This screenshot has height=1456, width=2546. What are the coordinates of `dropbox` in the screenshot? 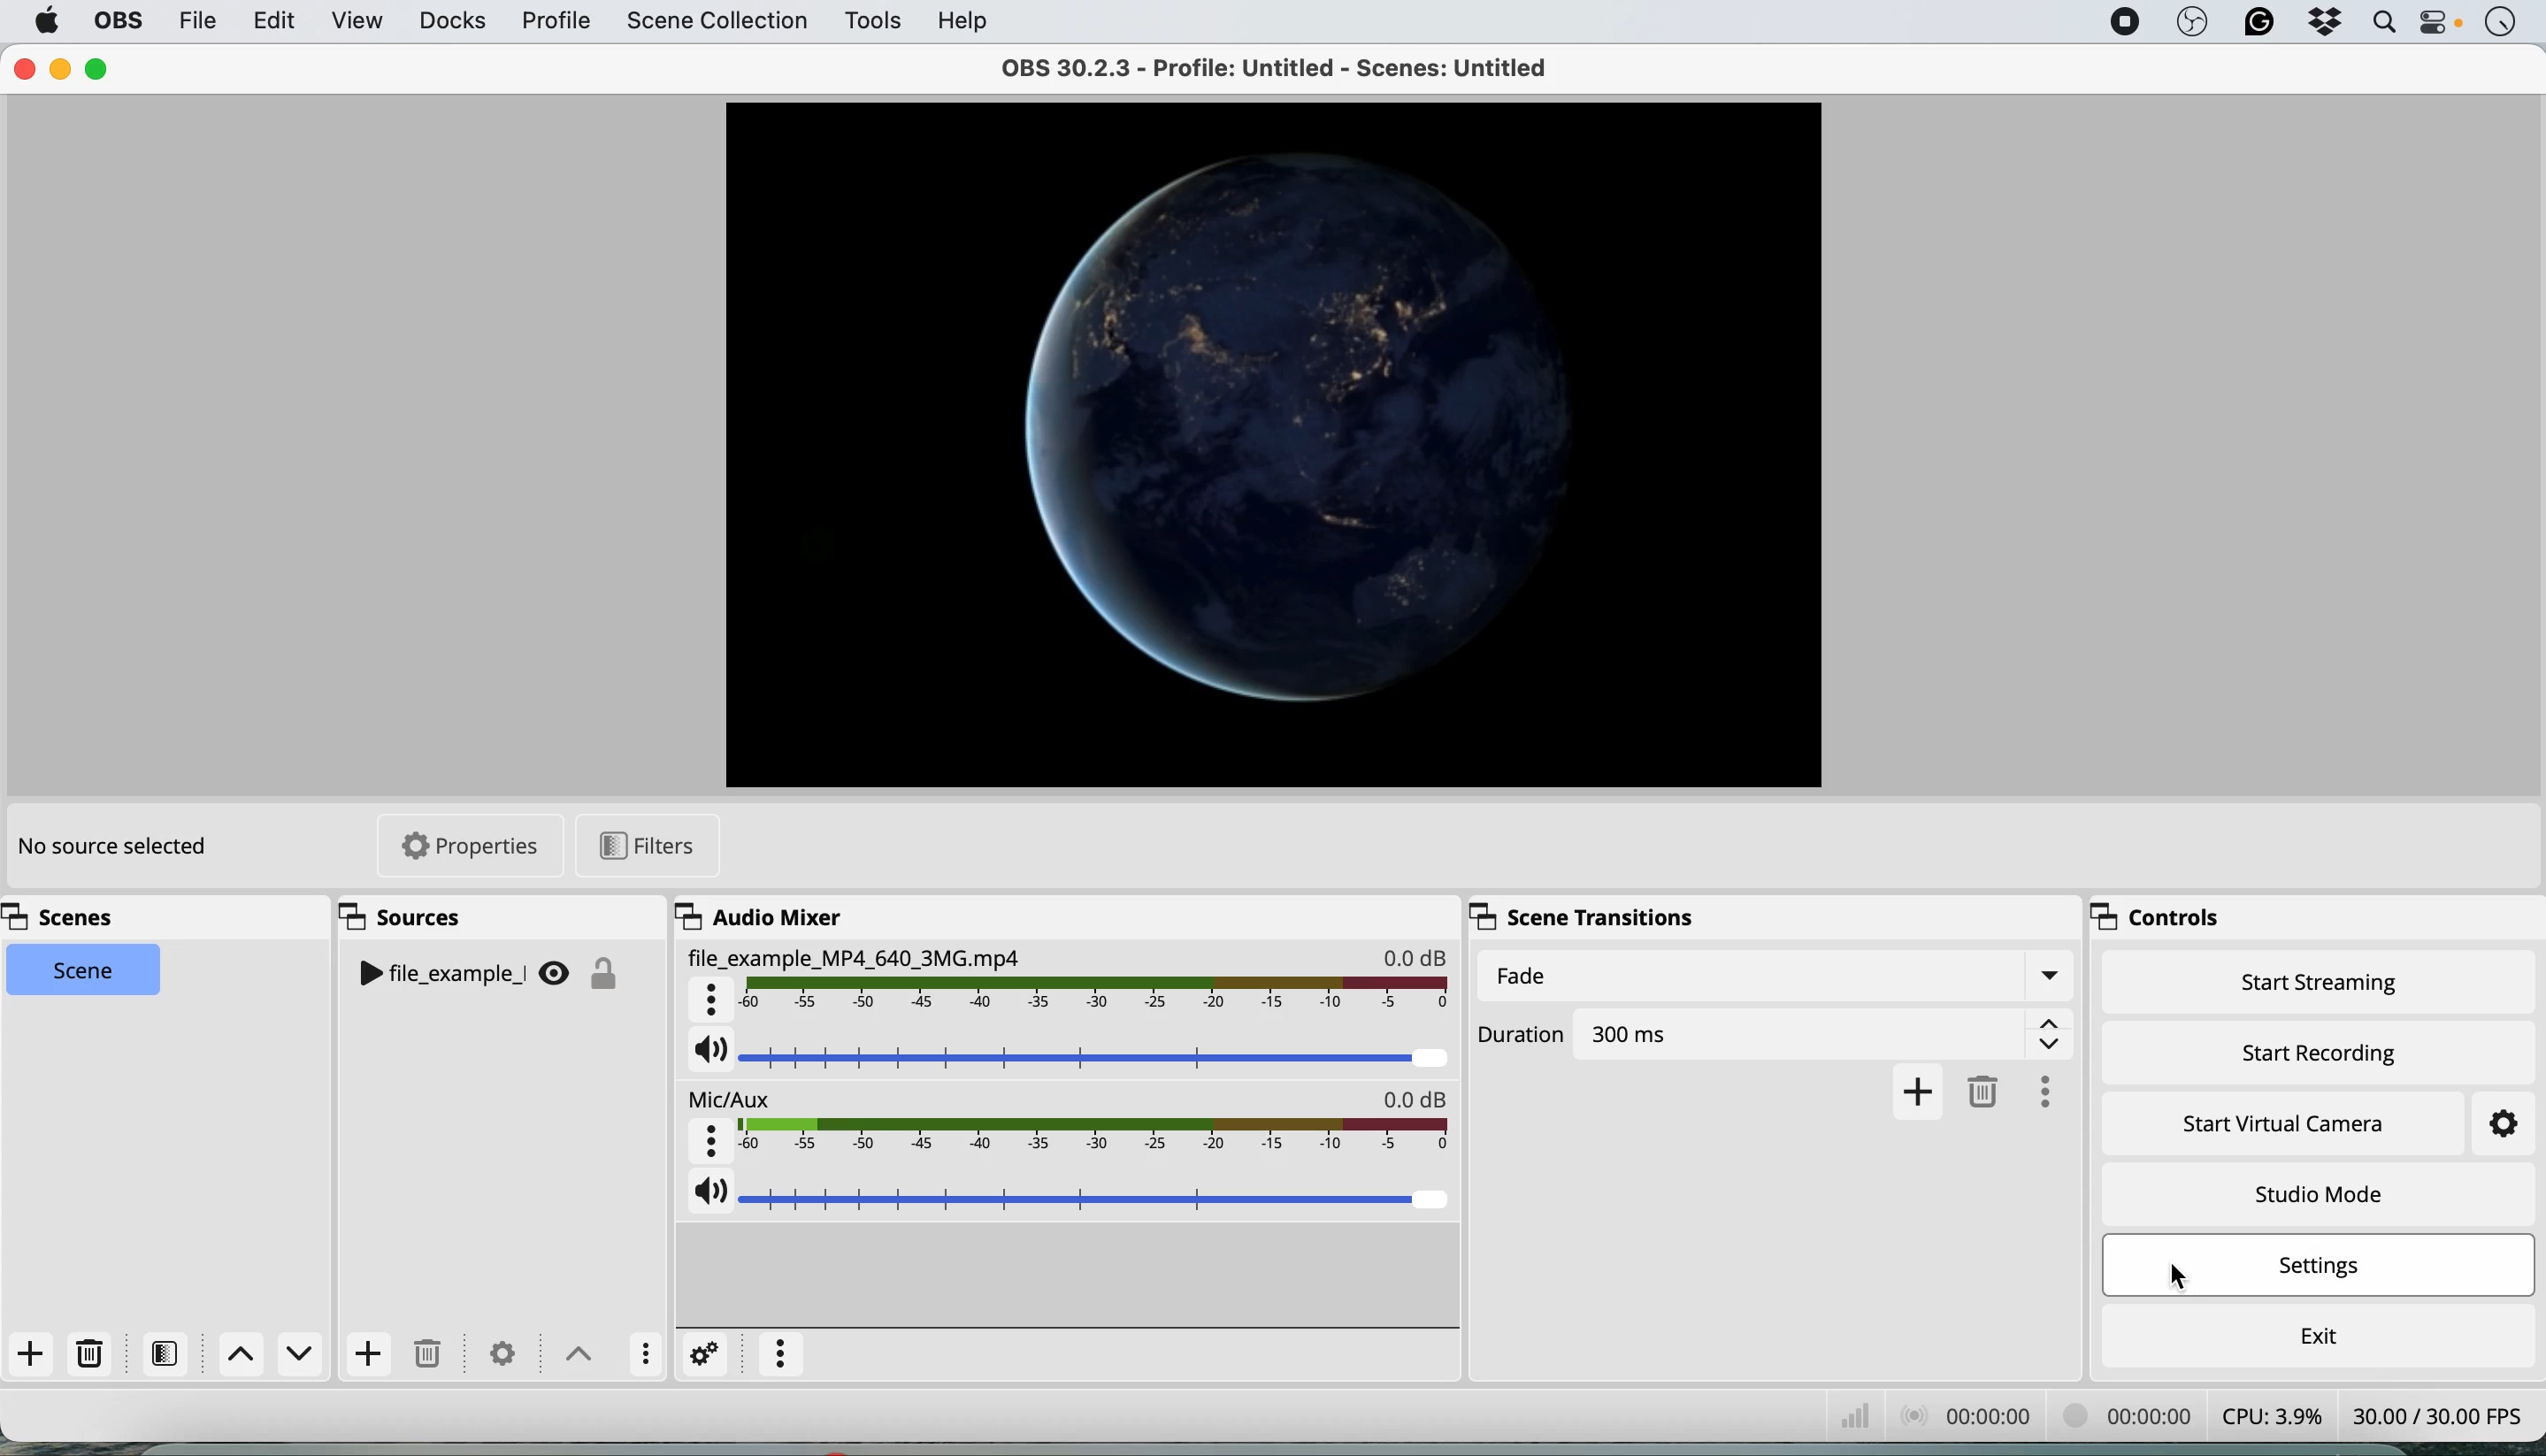 It's located at (2322, 24).